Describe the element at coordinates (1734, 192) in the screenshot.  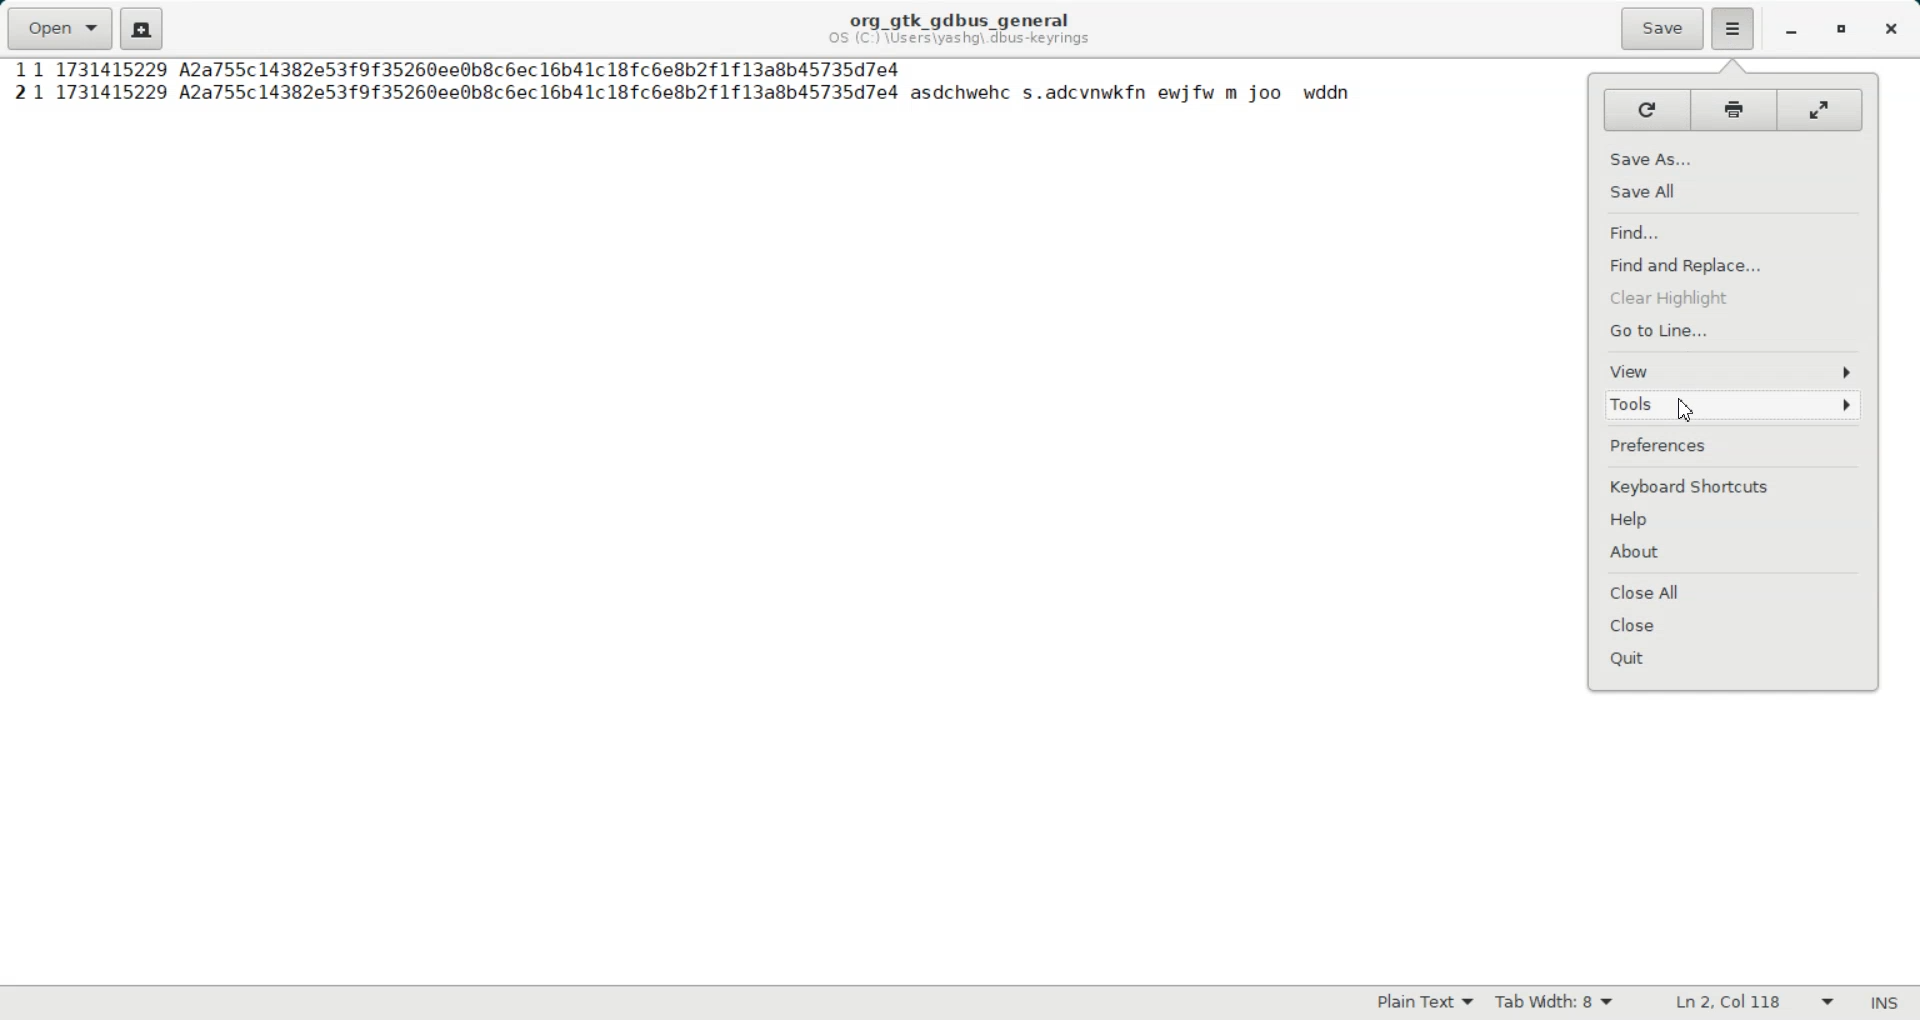
I see `Save All` at that location.